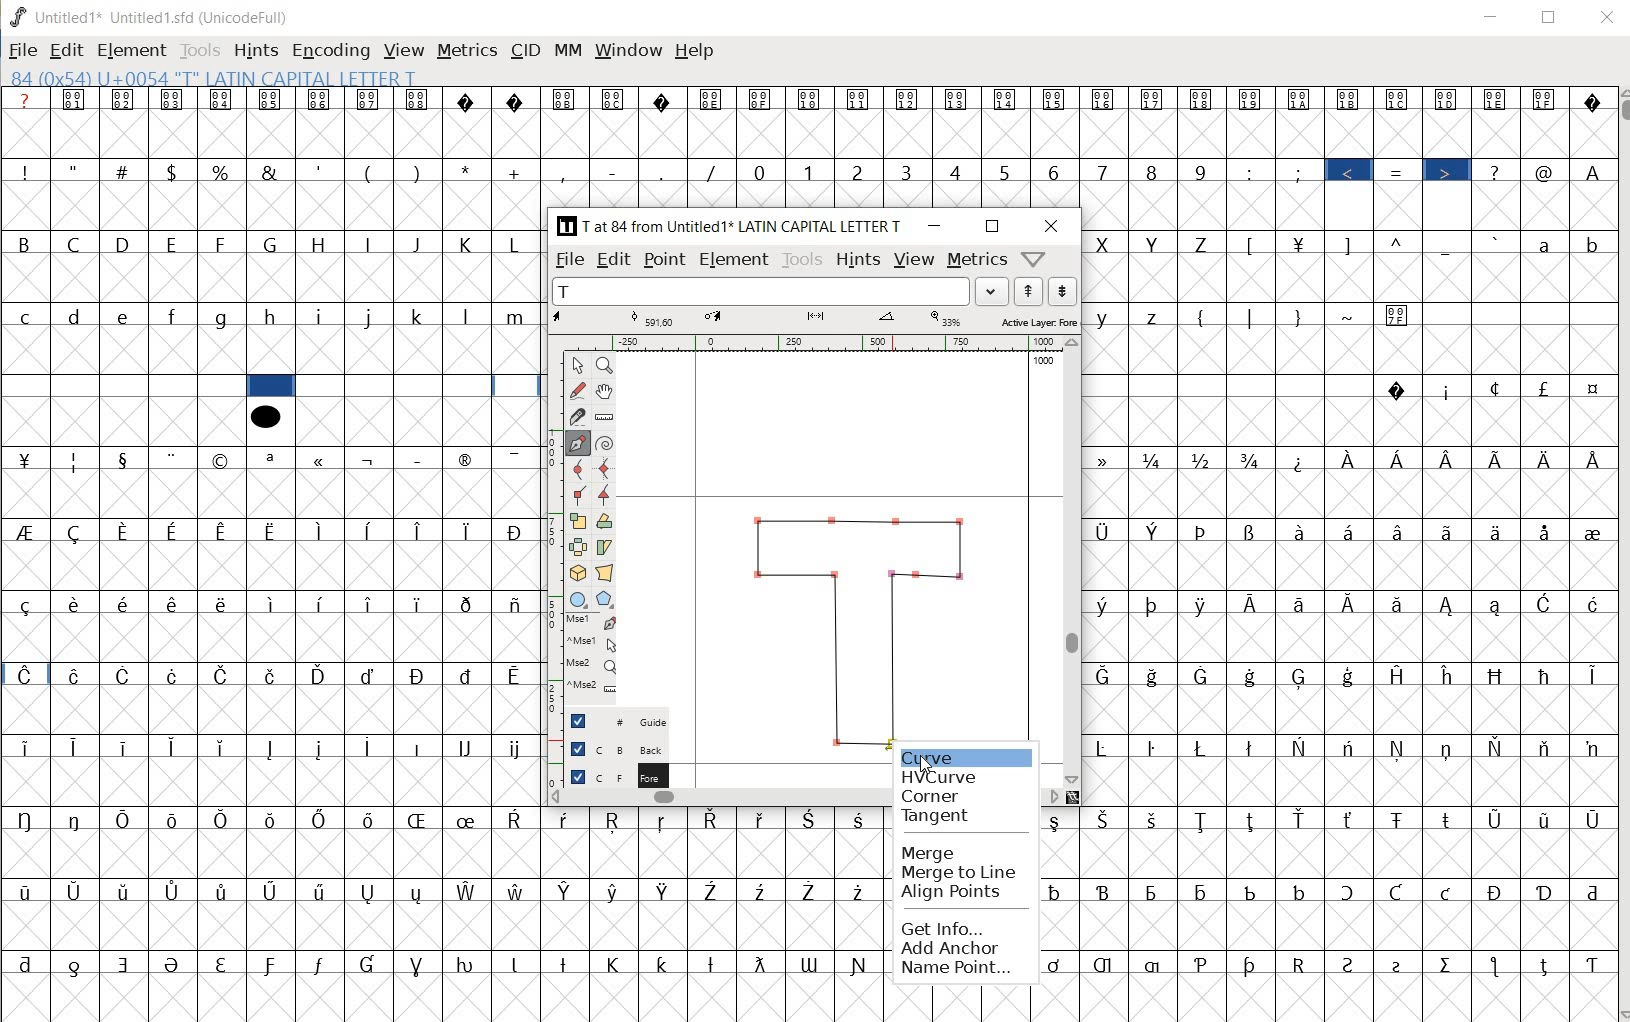 The image size is (1630, 1022). Describe the element at coordinates (1399, 531) in the screenshot. I see `Symbol` at that location.